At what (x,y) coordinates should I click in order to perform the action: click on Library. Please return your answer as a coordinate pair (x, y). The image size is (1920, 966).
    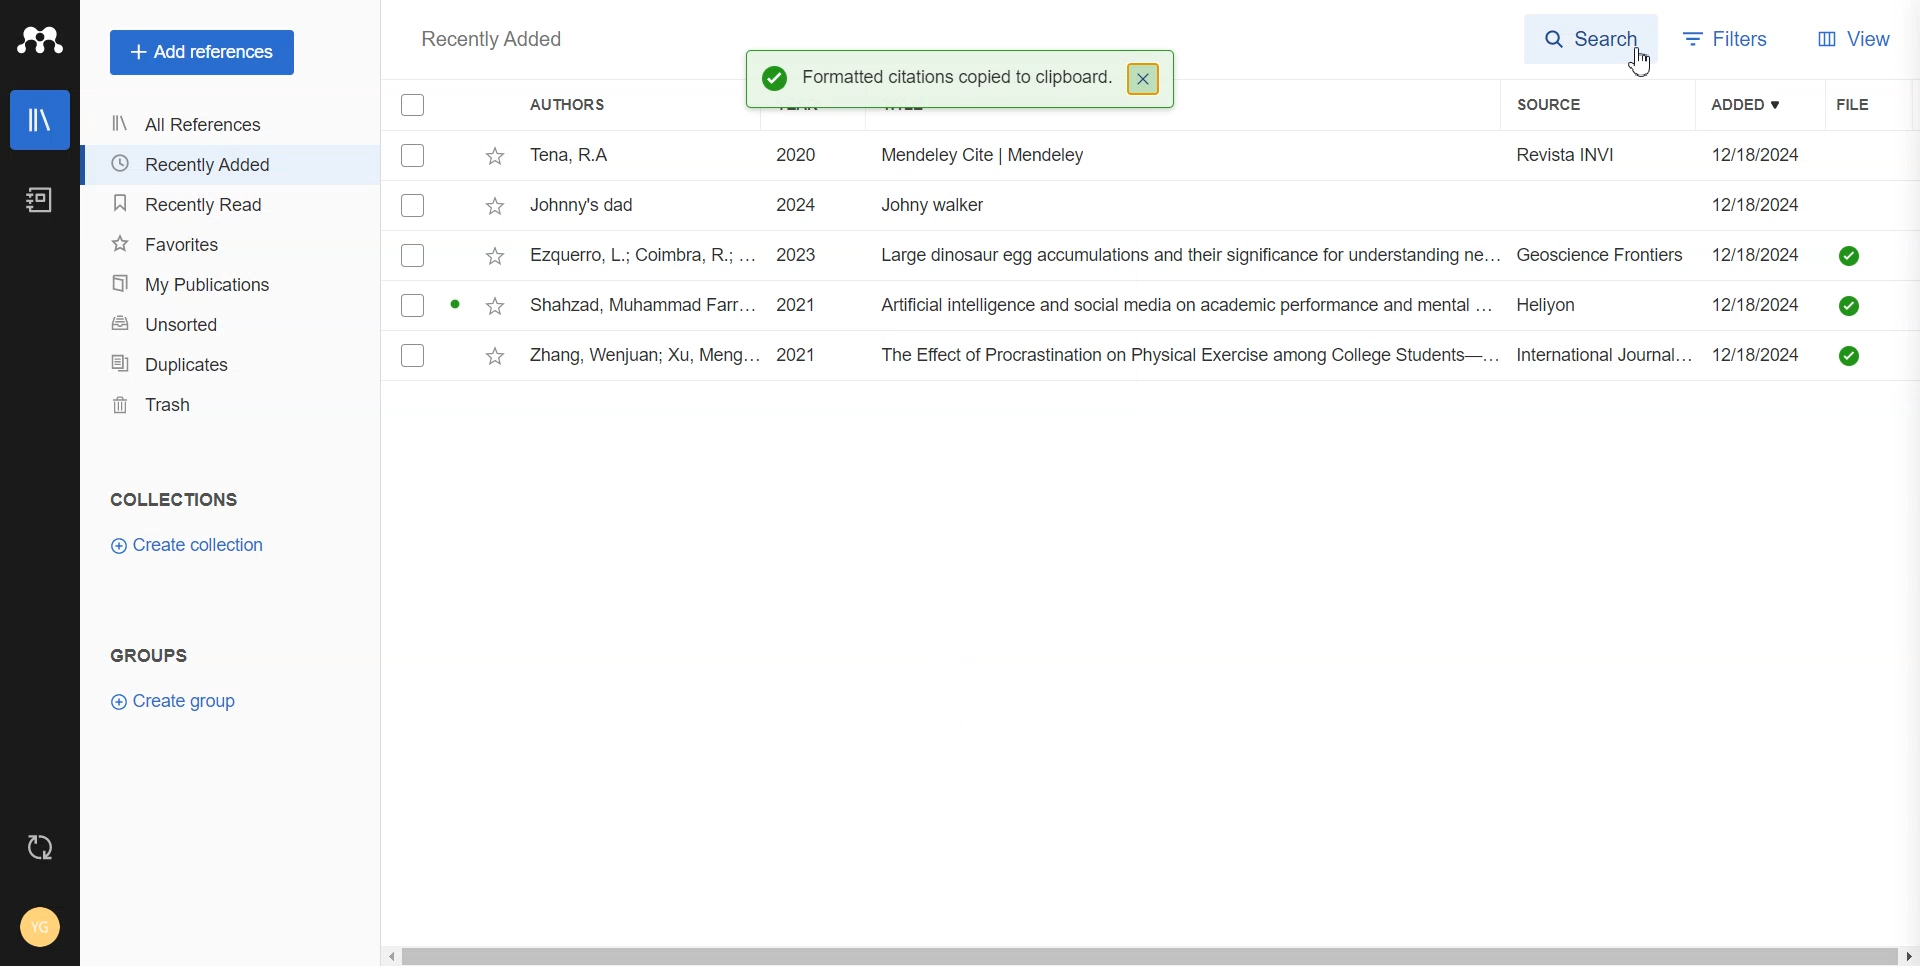
    Looking at the image, I should click on (41, 120).